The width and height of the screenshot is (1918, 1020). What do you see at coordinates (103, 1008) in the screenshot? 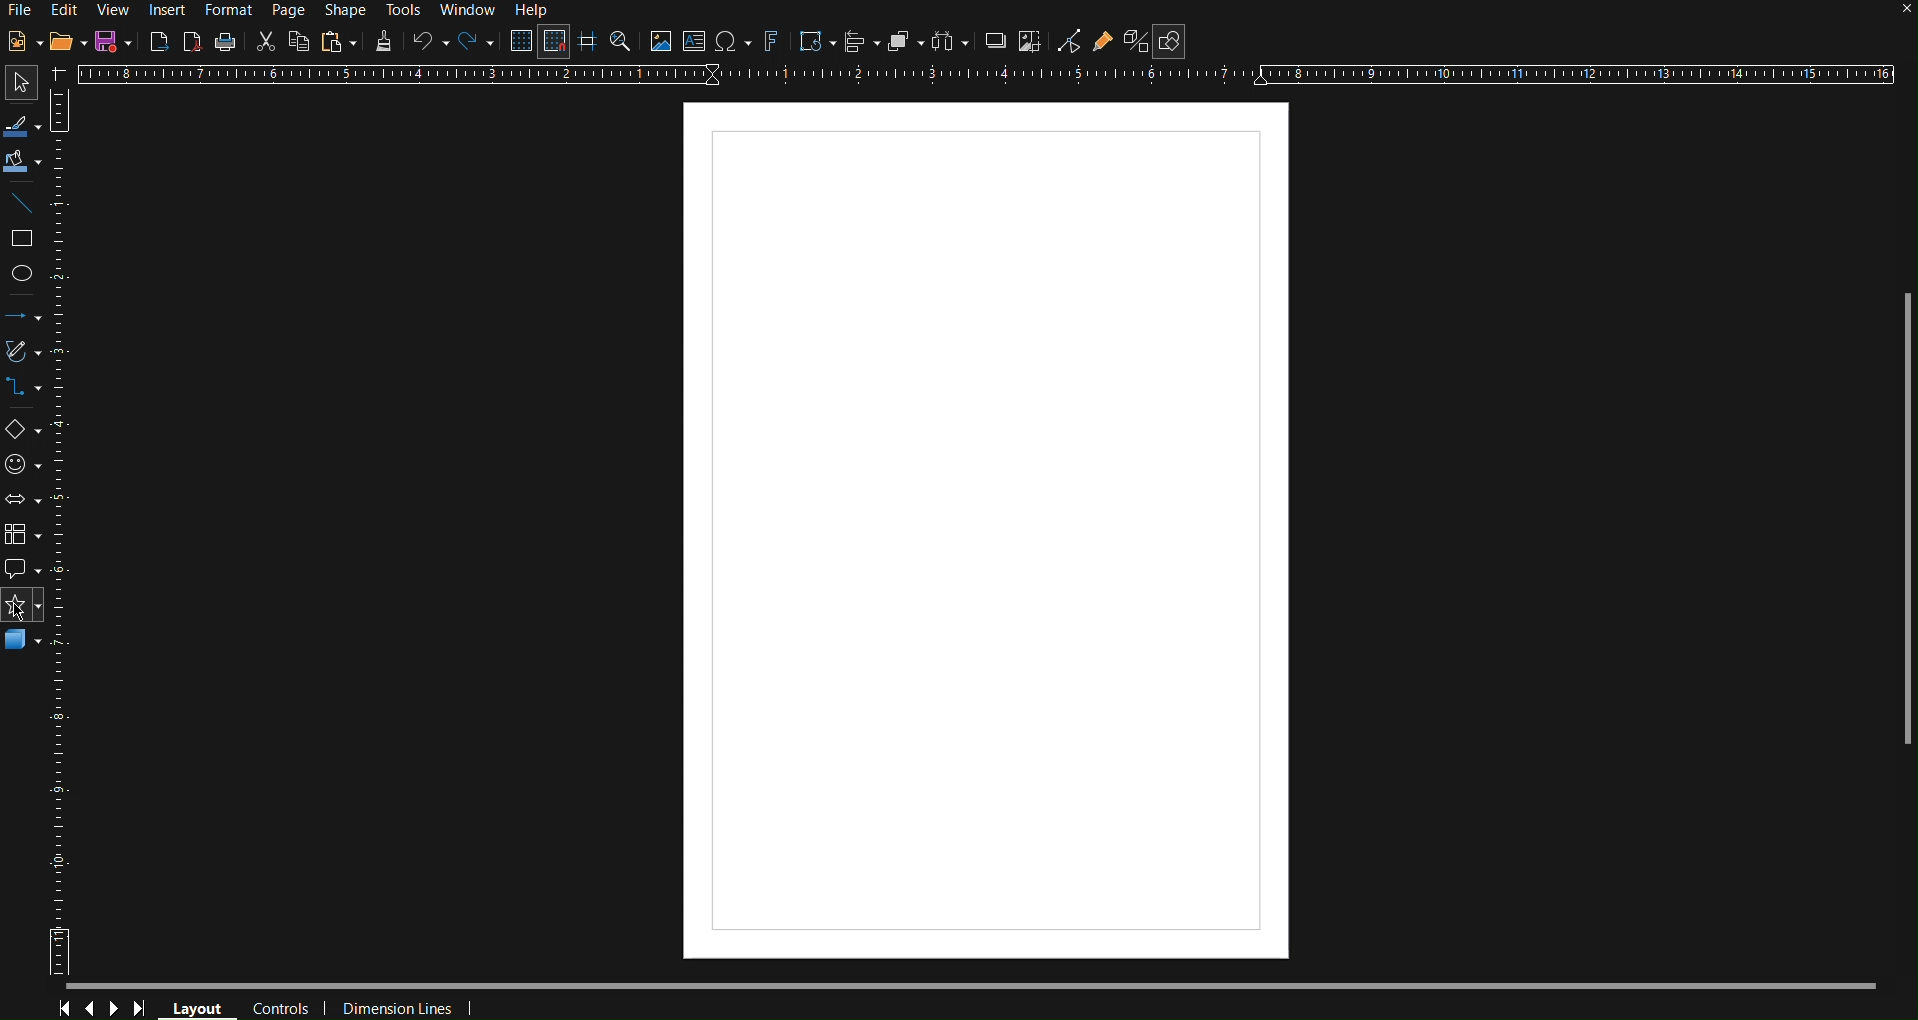
I see `Controls` at bounding box center [103, 1008].